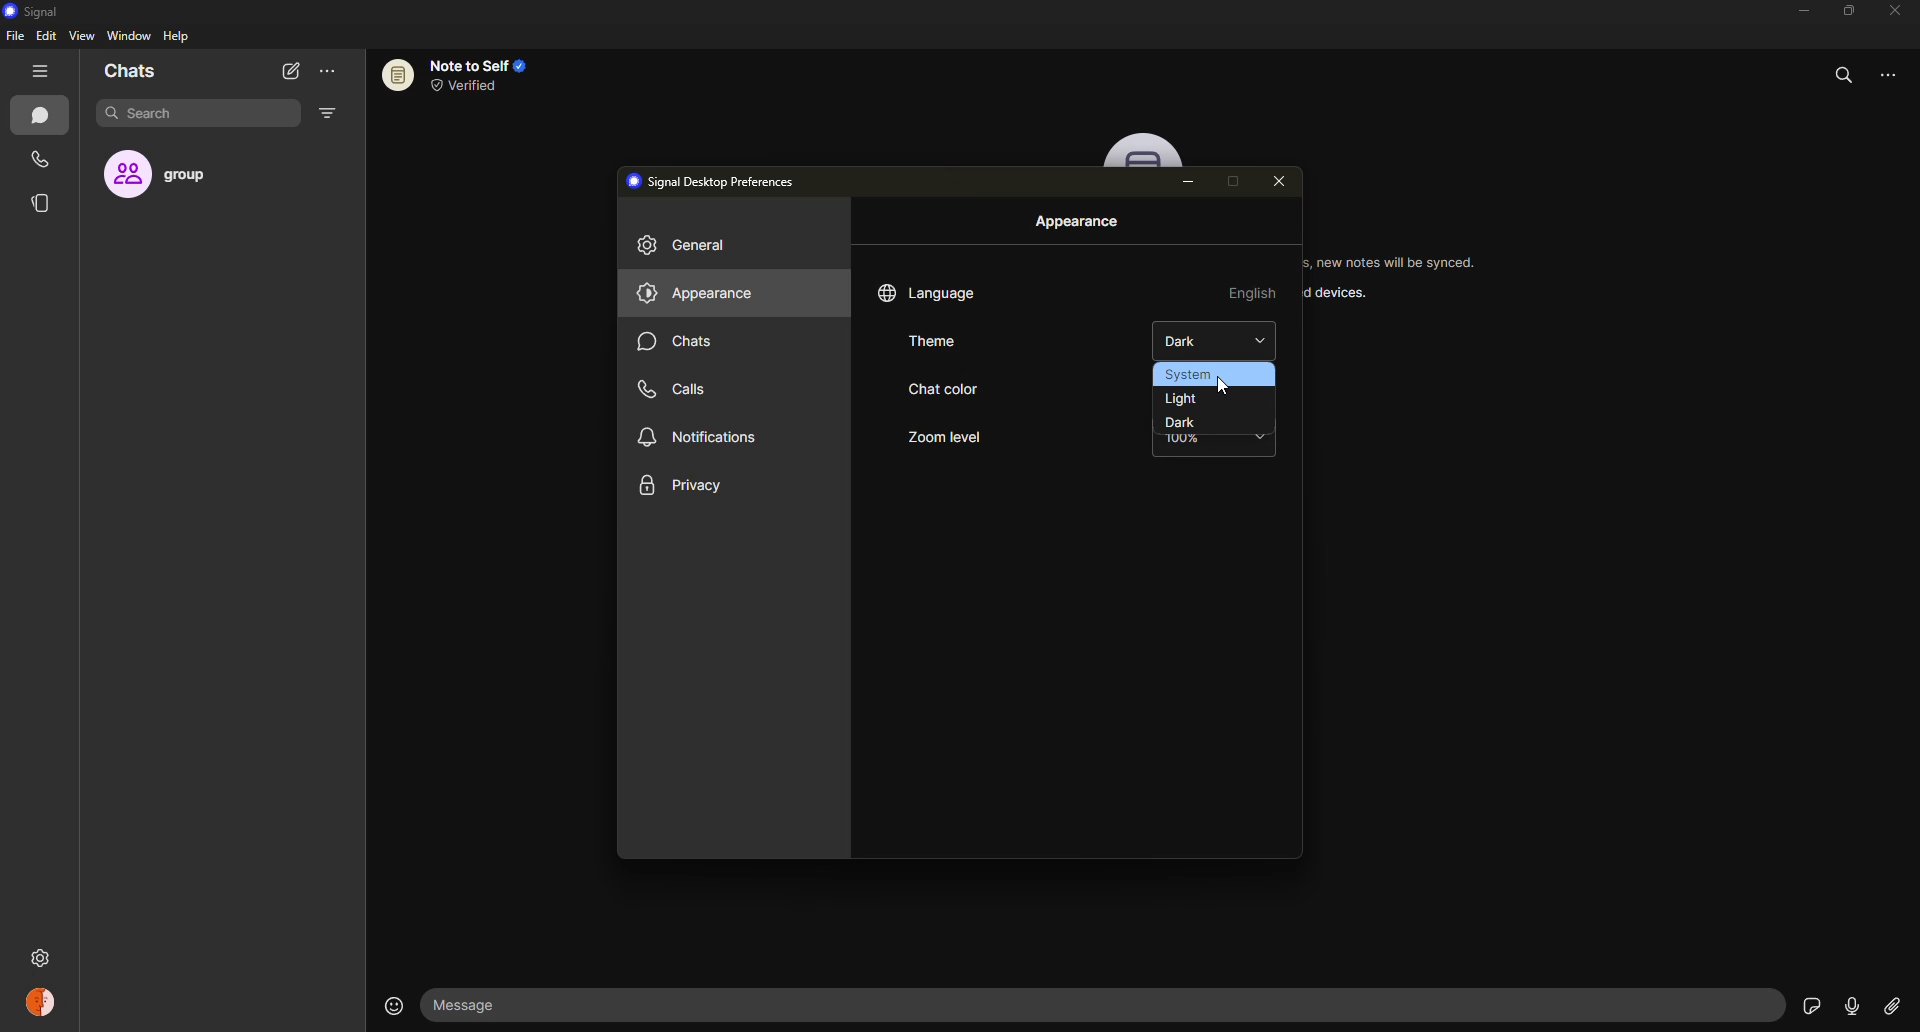 This screenshot has height=1032, width=1920. I want to click on chats, so click(130, 72).